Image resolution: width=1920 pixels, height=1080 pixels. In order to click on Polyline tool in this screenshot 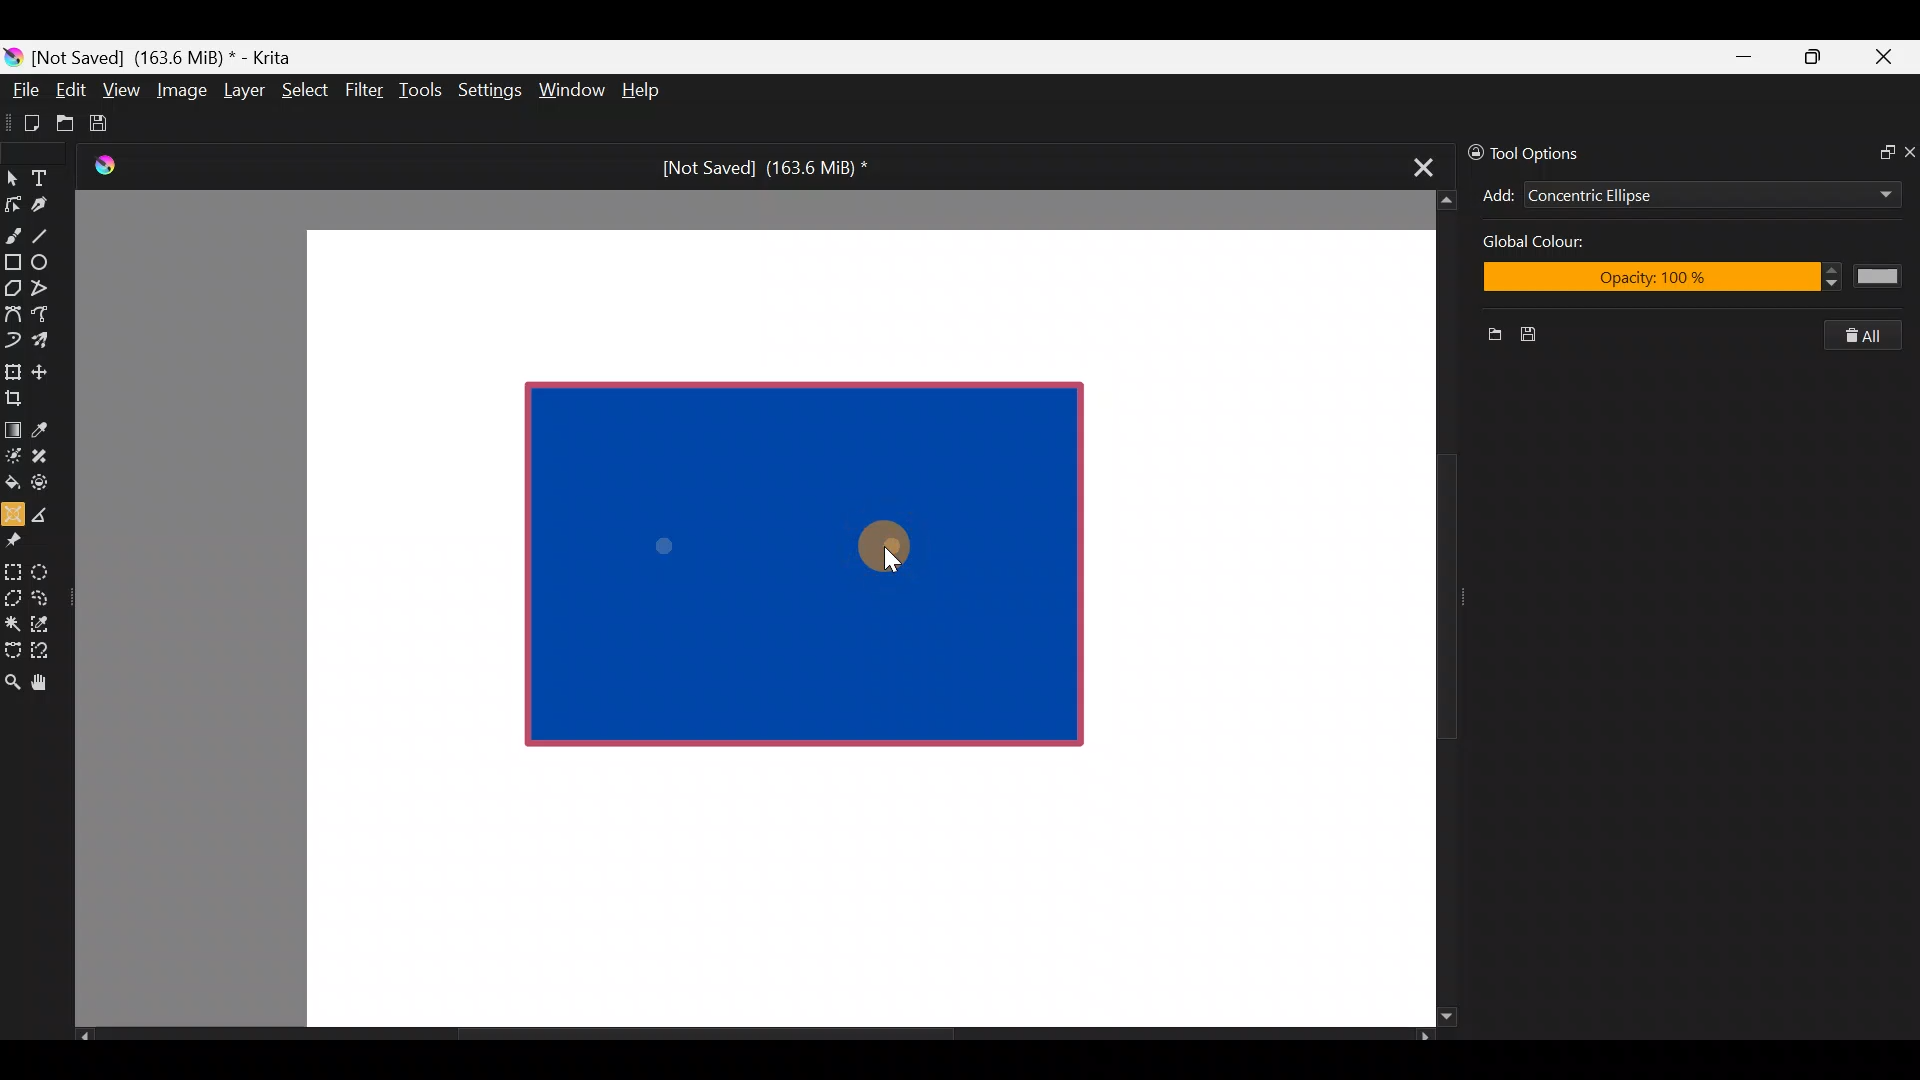, I will do `click(48, 289)`.